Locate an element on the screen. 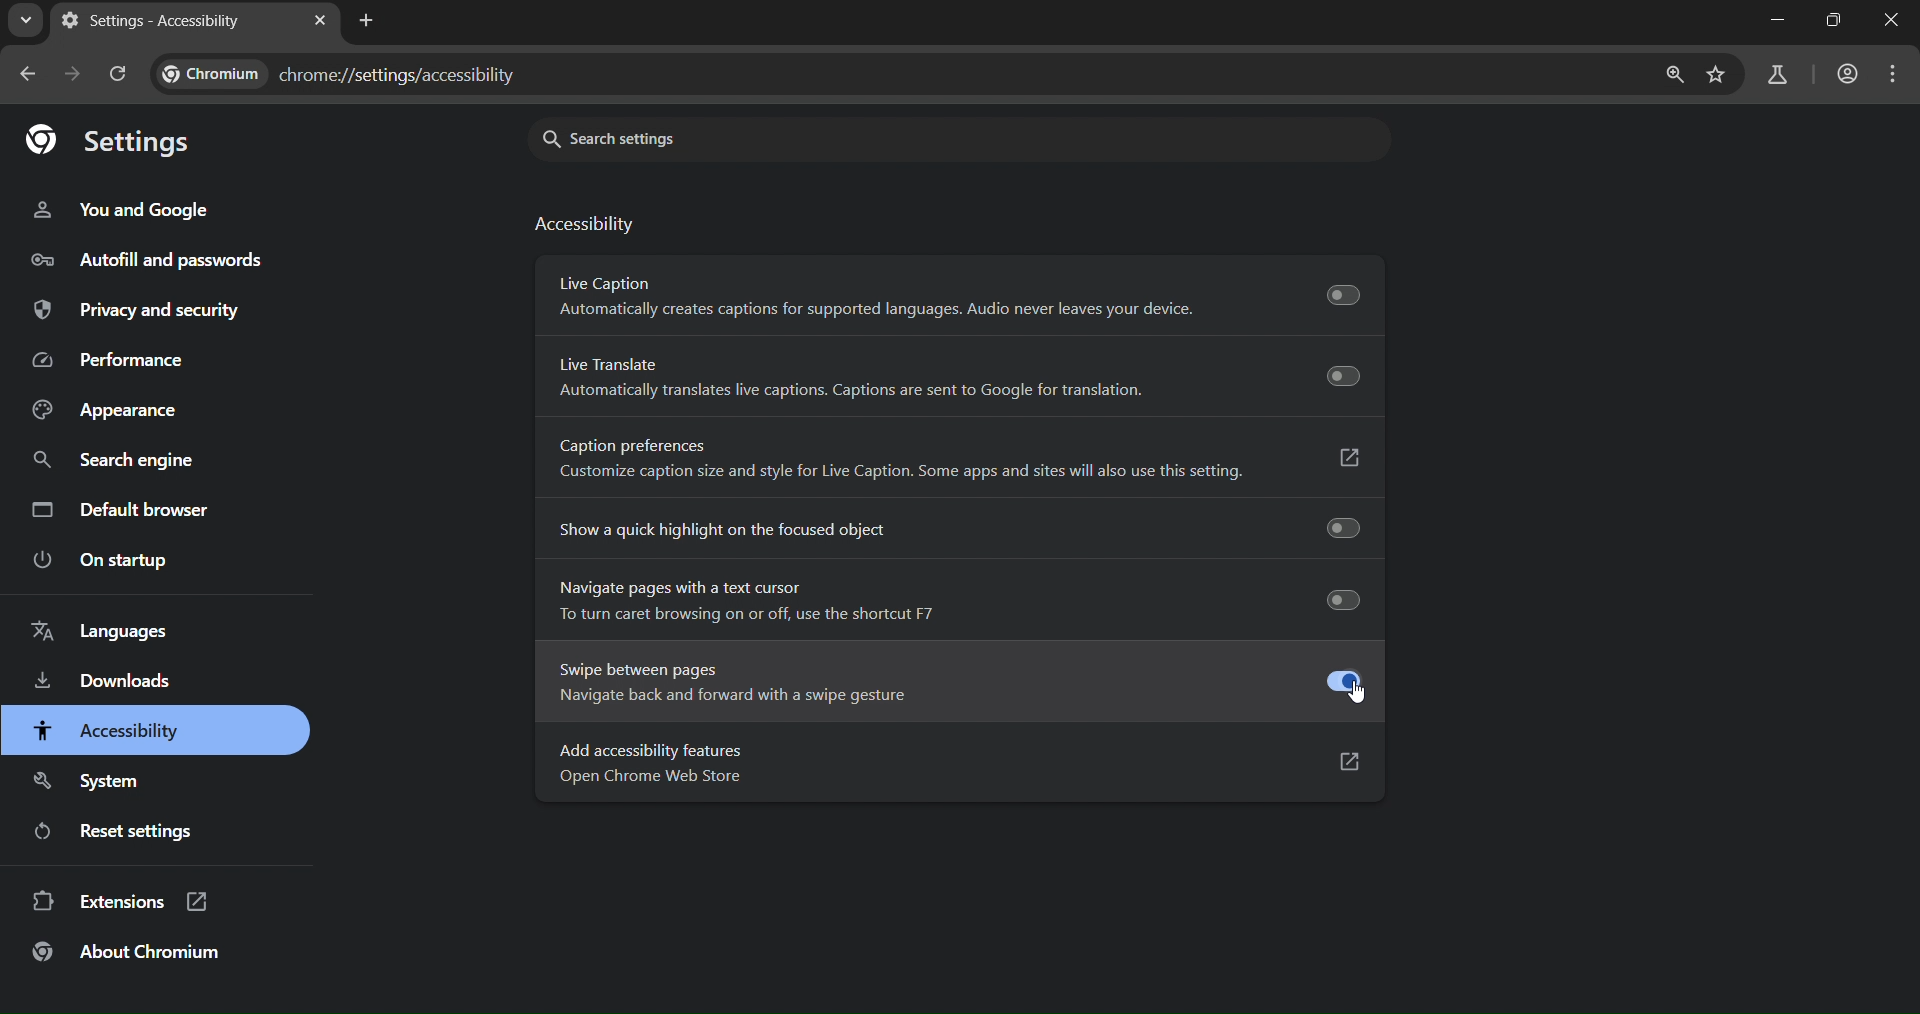  new tab is located at coordinates (371, 22).